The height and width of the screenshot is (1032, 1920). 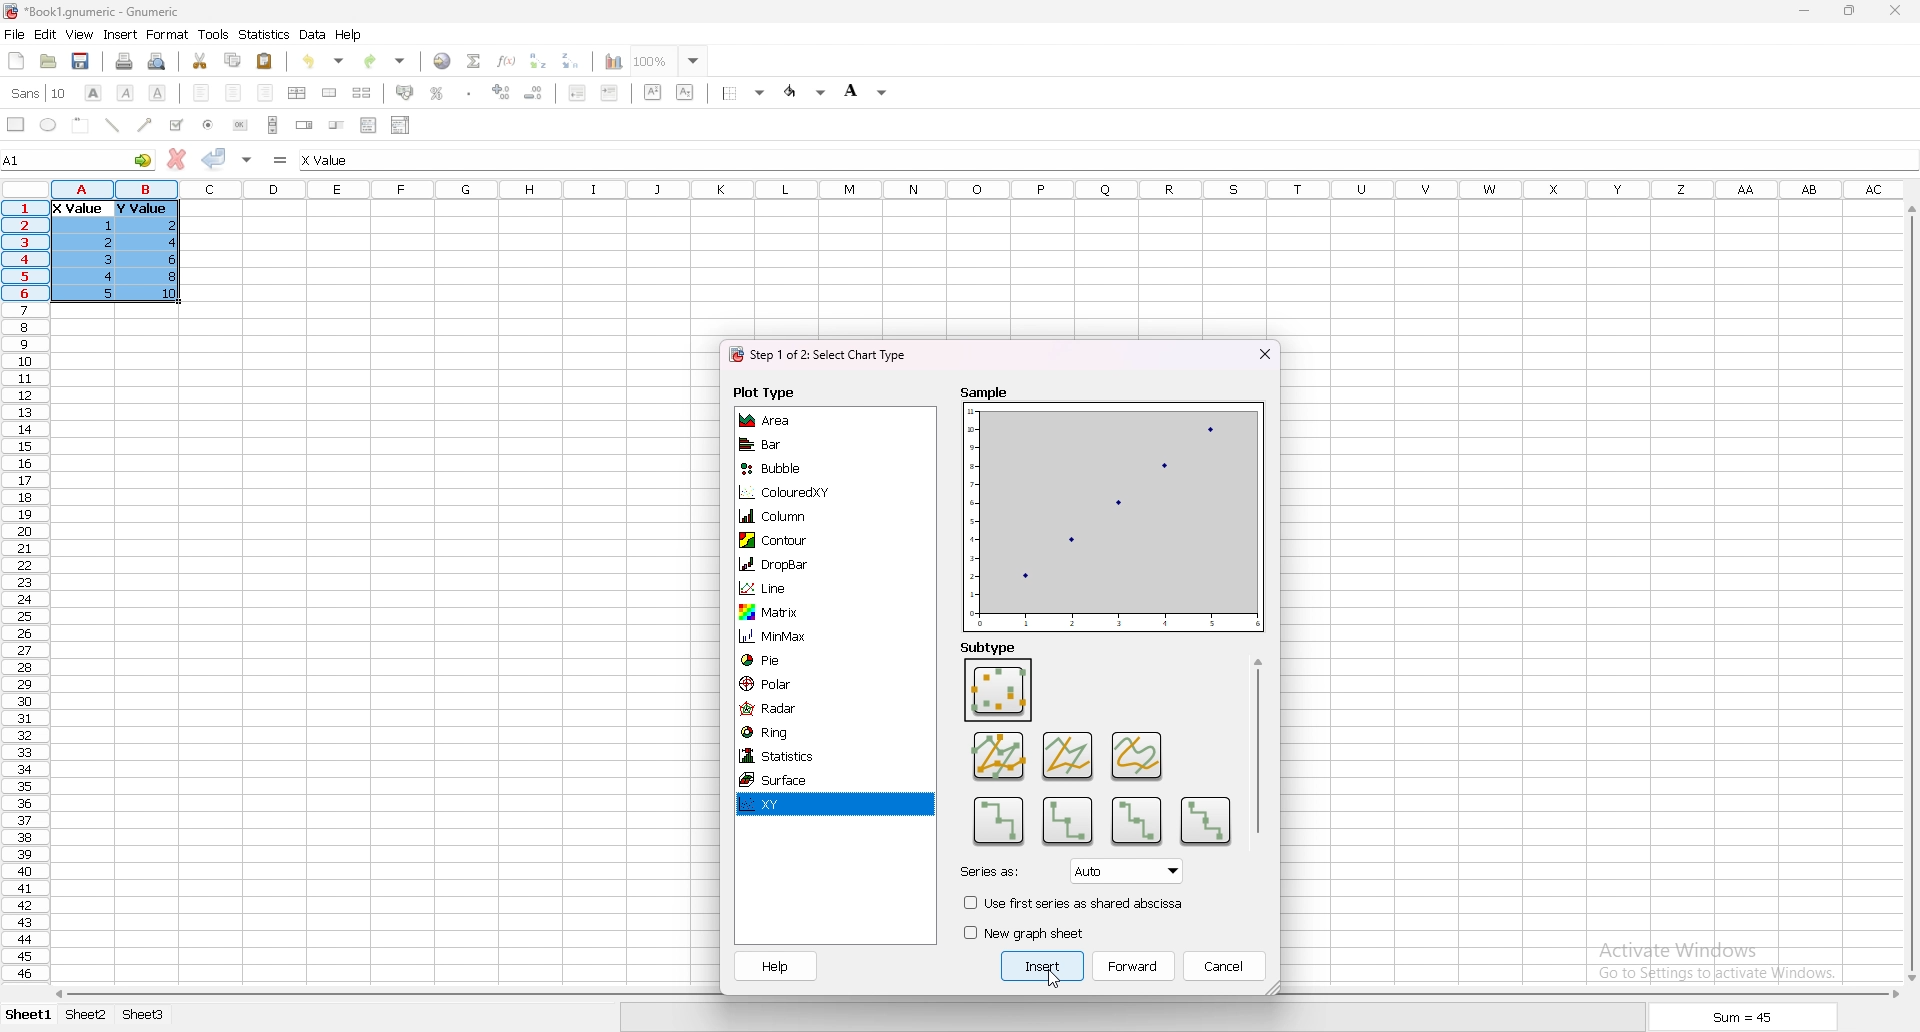 I want to click on increase decimals, so click(x=502, y=92).